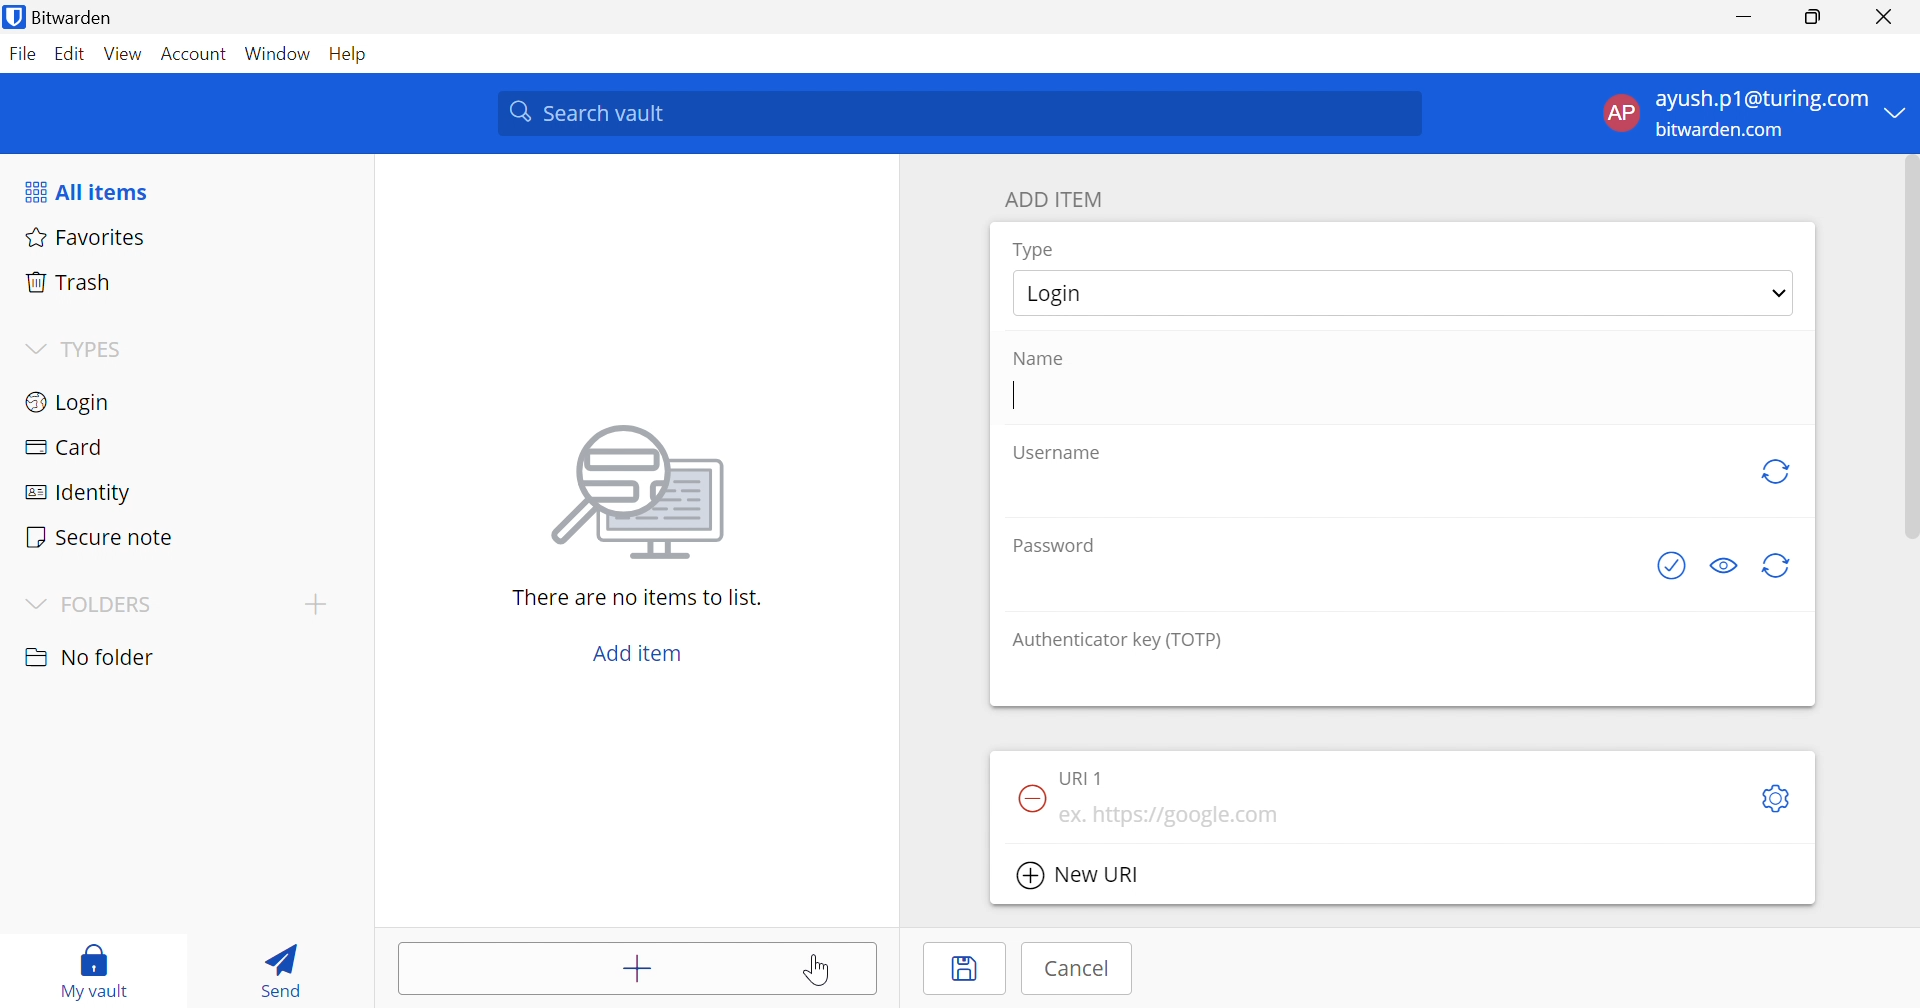 The width and height of the screenshot is (1920, 1008). Describe the element at coordinates (72, 16) in the screenshot. I see `Bitwarden` at that location.